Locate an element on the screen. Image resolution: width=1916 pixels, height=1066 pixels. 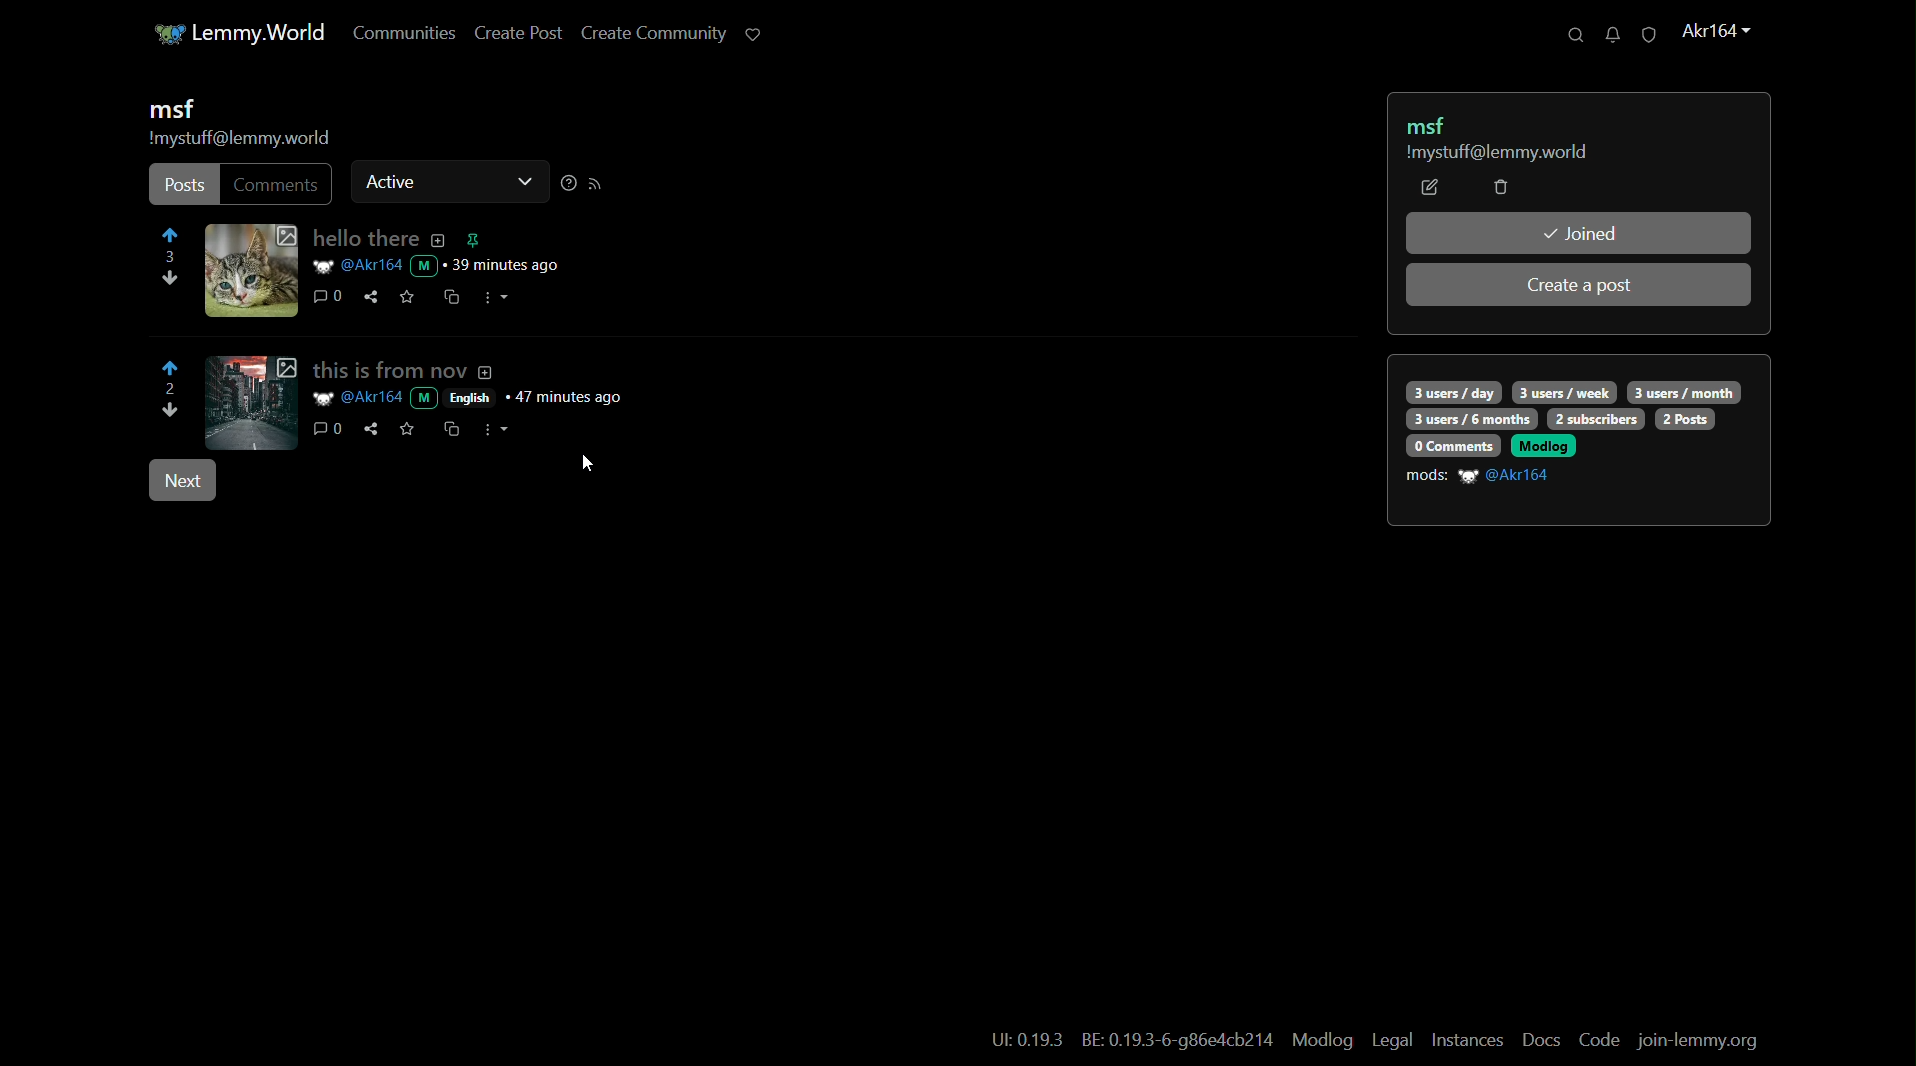
number of votes is located at coordinates (171, 258).